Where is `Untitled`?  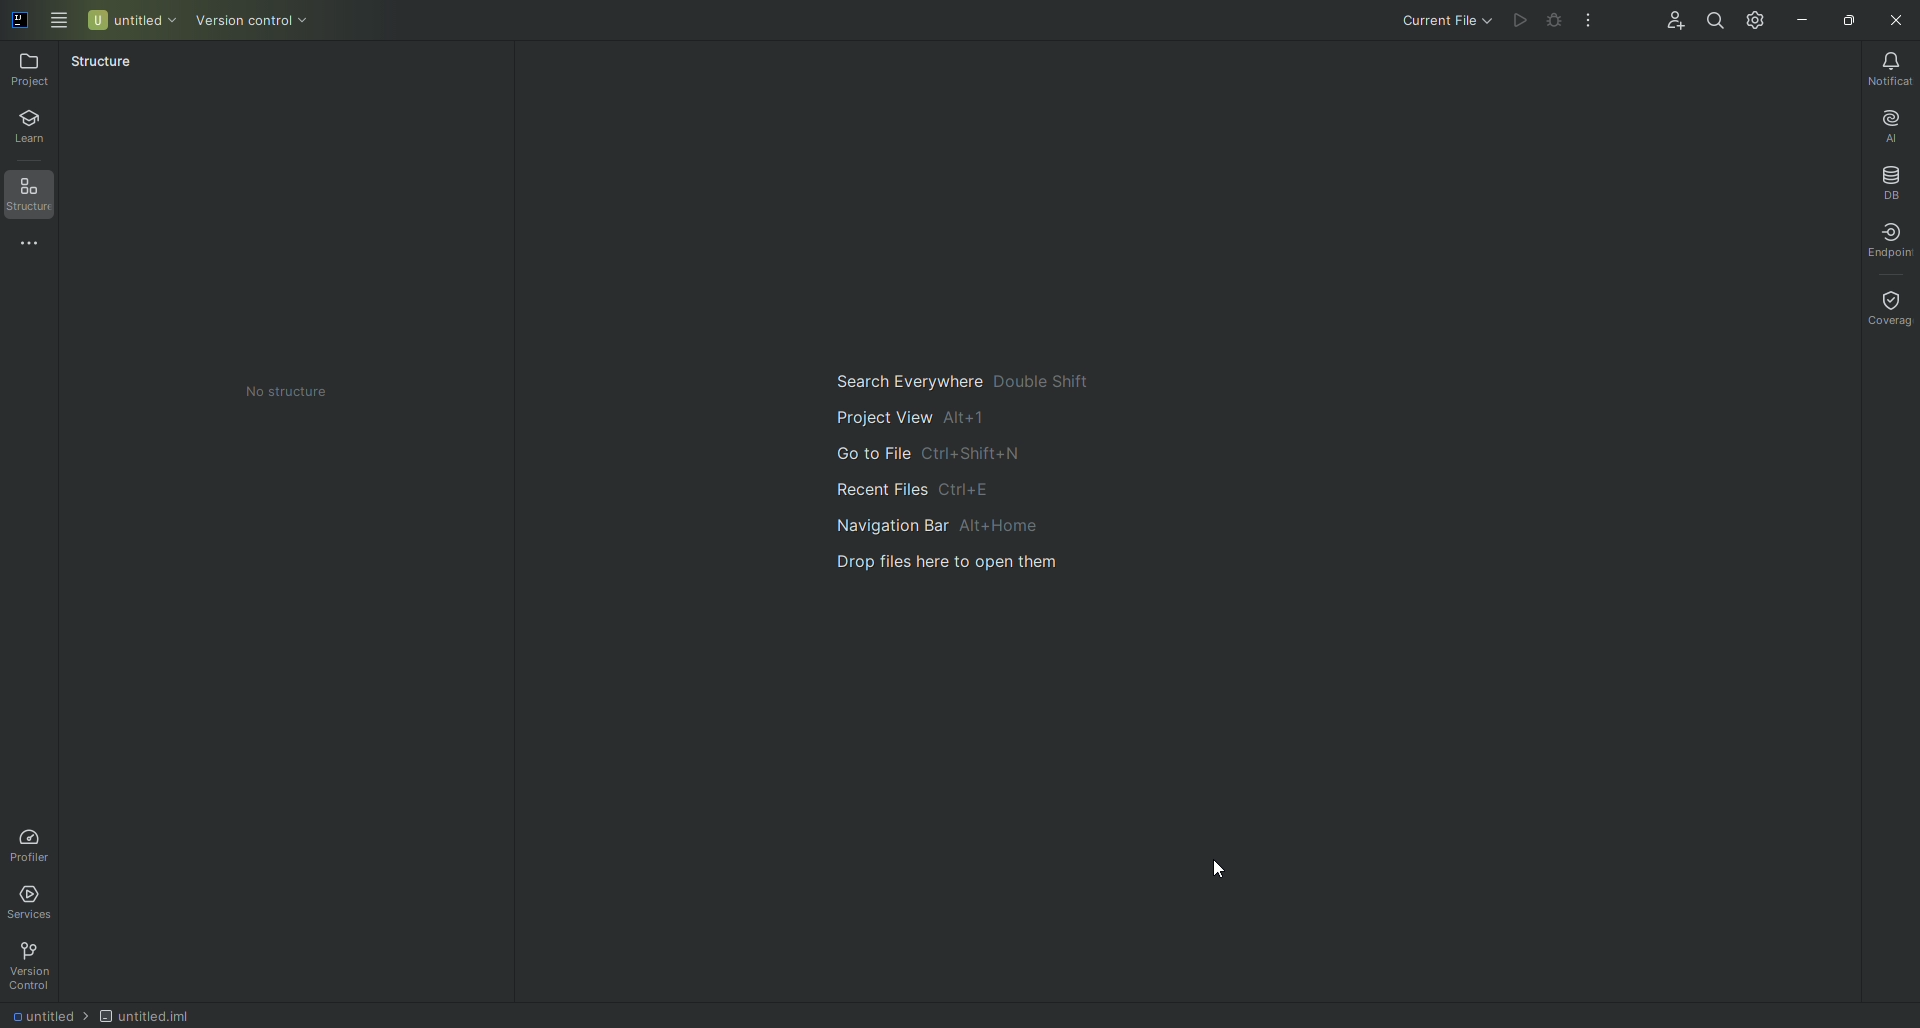 Untitled is located at coordinates (130, 21).